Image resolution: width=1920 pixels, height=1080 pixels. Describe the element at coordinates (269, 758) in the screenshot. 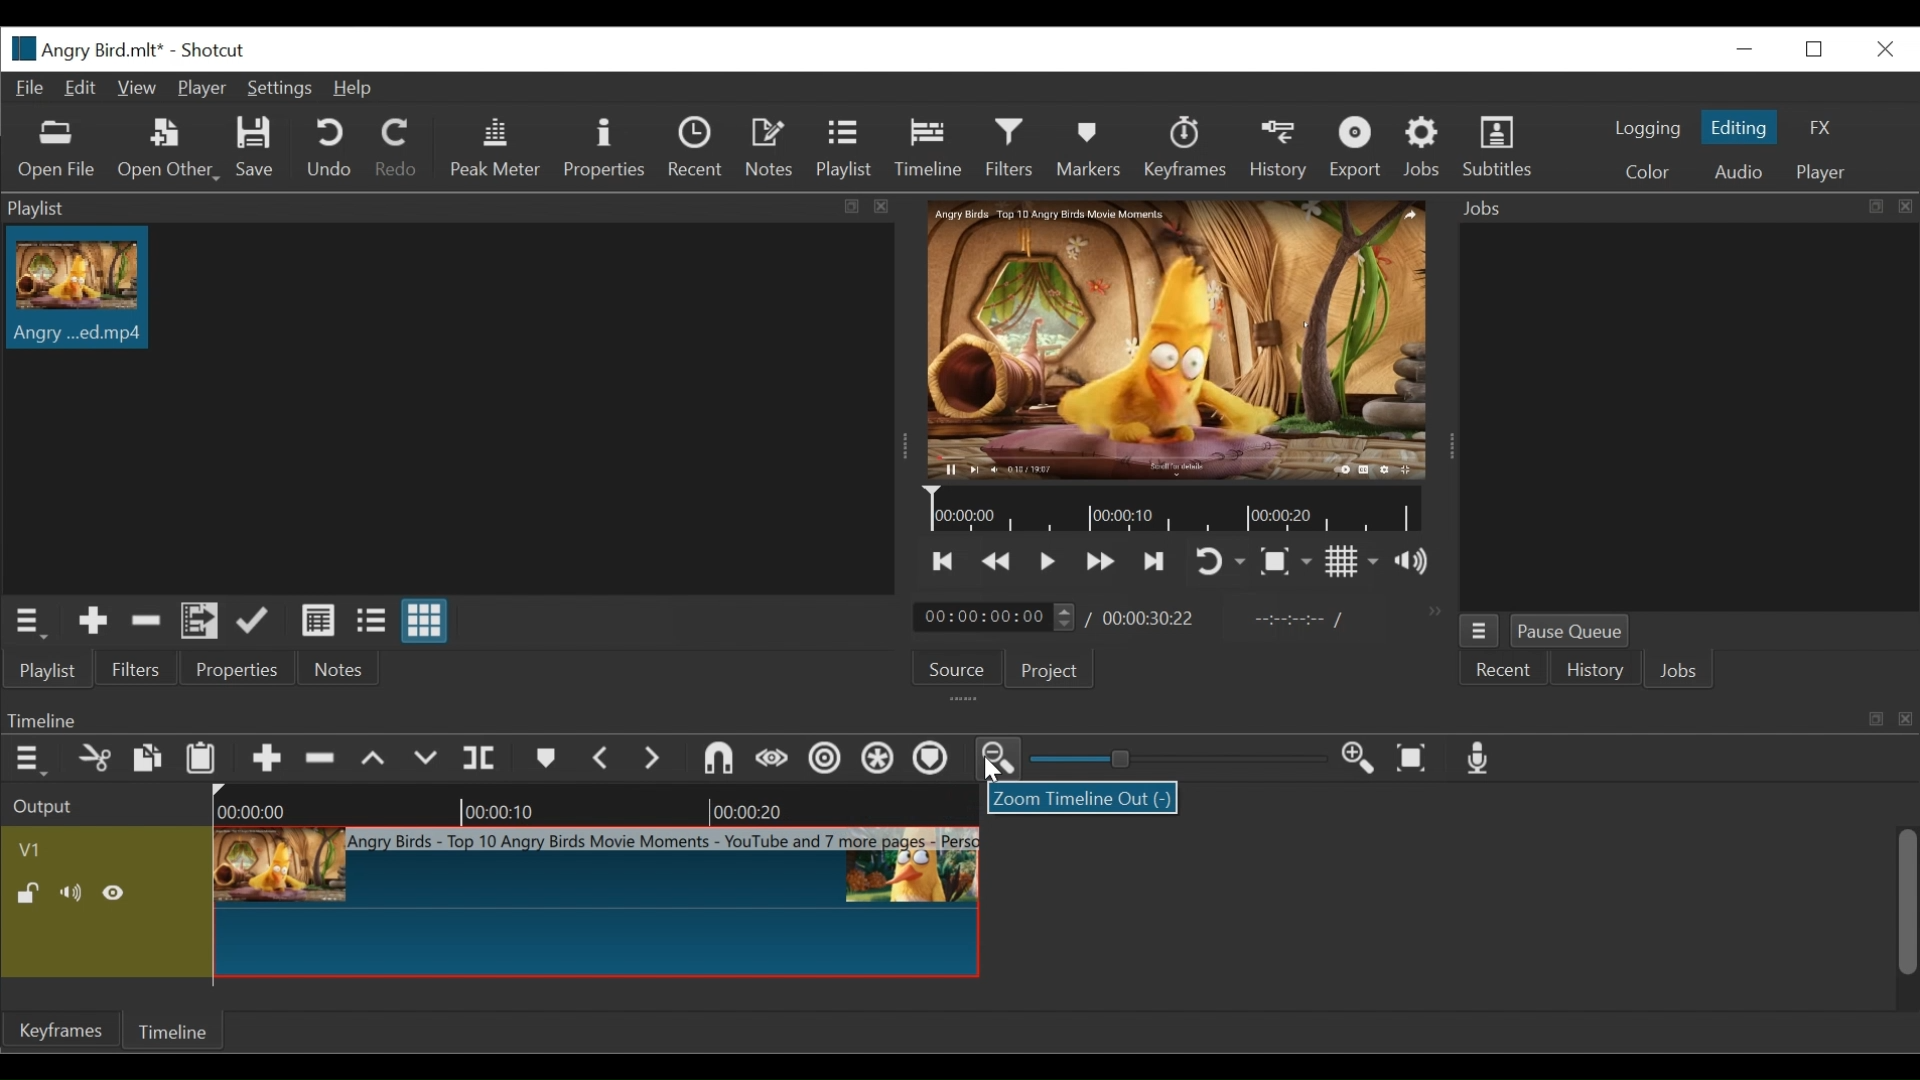

I see `Append` at that location.